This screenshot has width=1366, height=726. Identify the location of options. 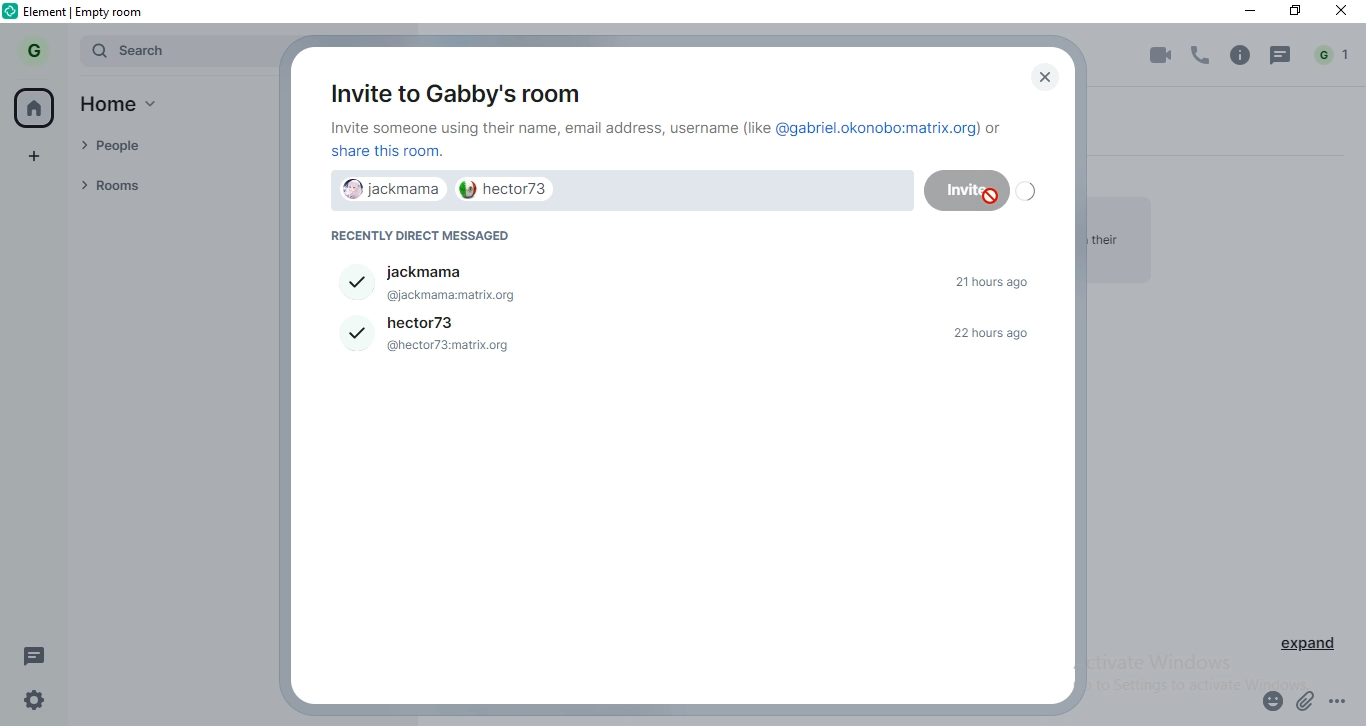
(1346, 705).